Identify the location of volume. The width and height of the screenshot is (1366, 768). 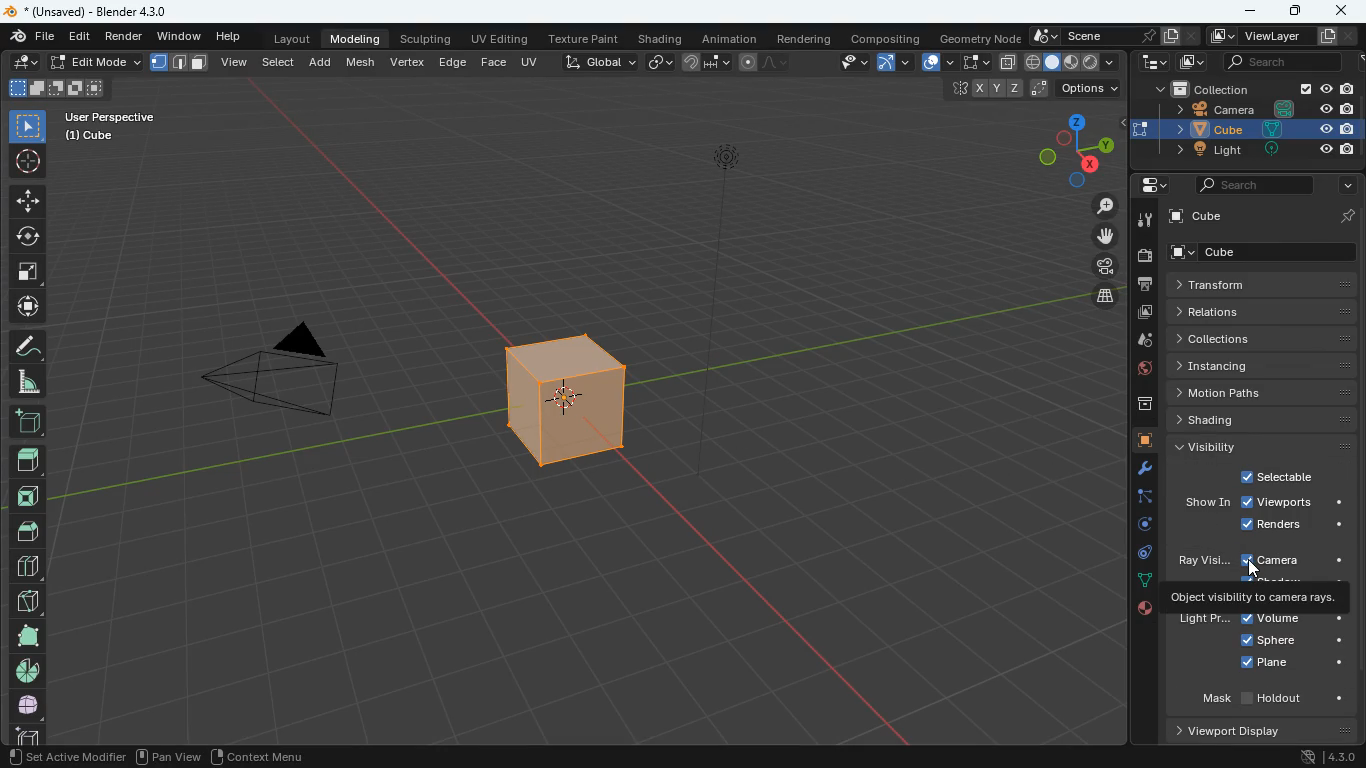
(1294, 619).